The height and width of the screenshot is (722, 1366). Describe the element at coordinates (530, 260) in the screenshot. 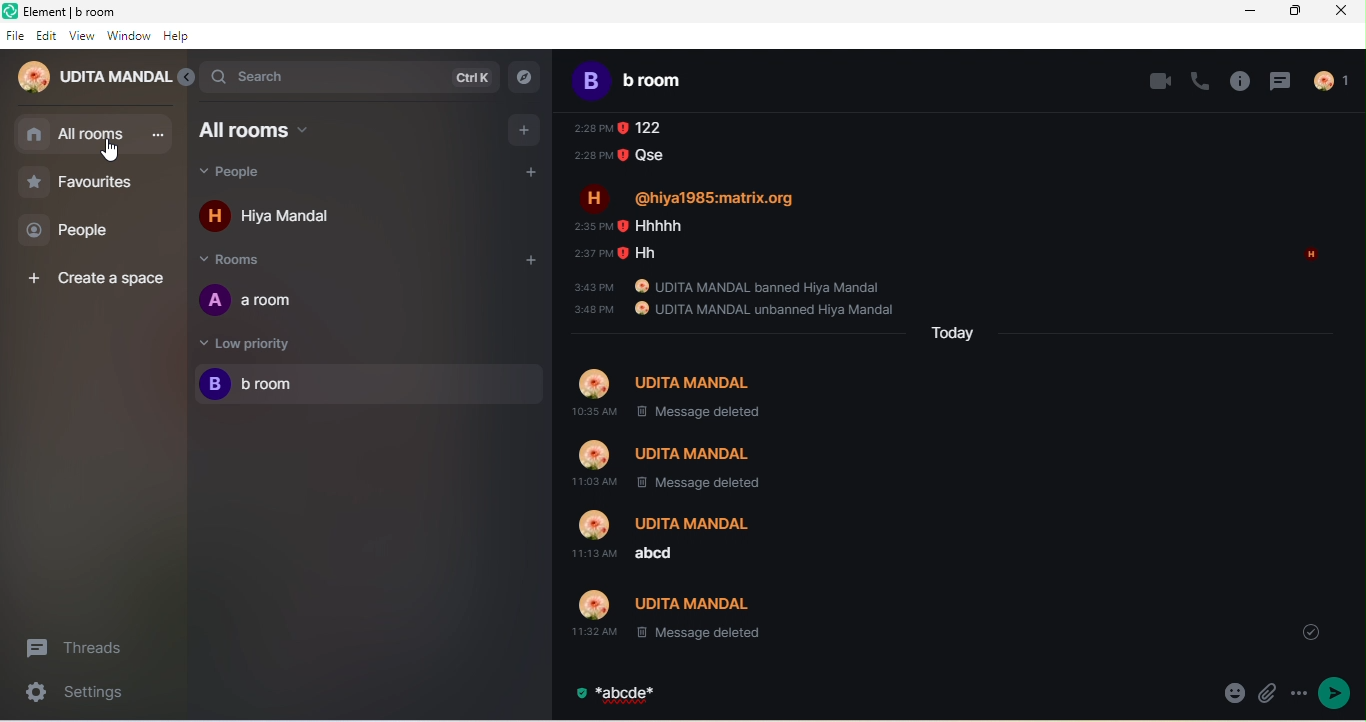

I see `add room` at that location.